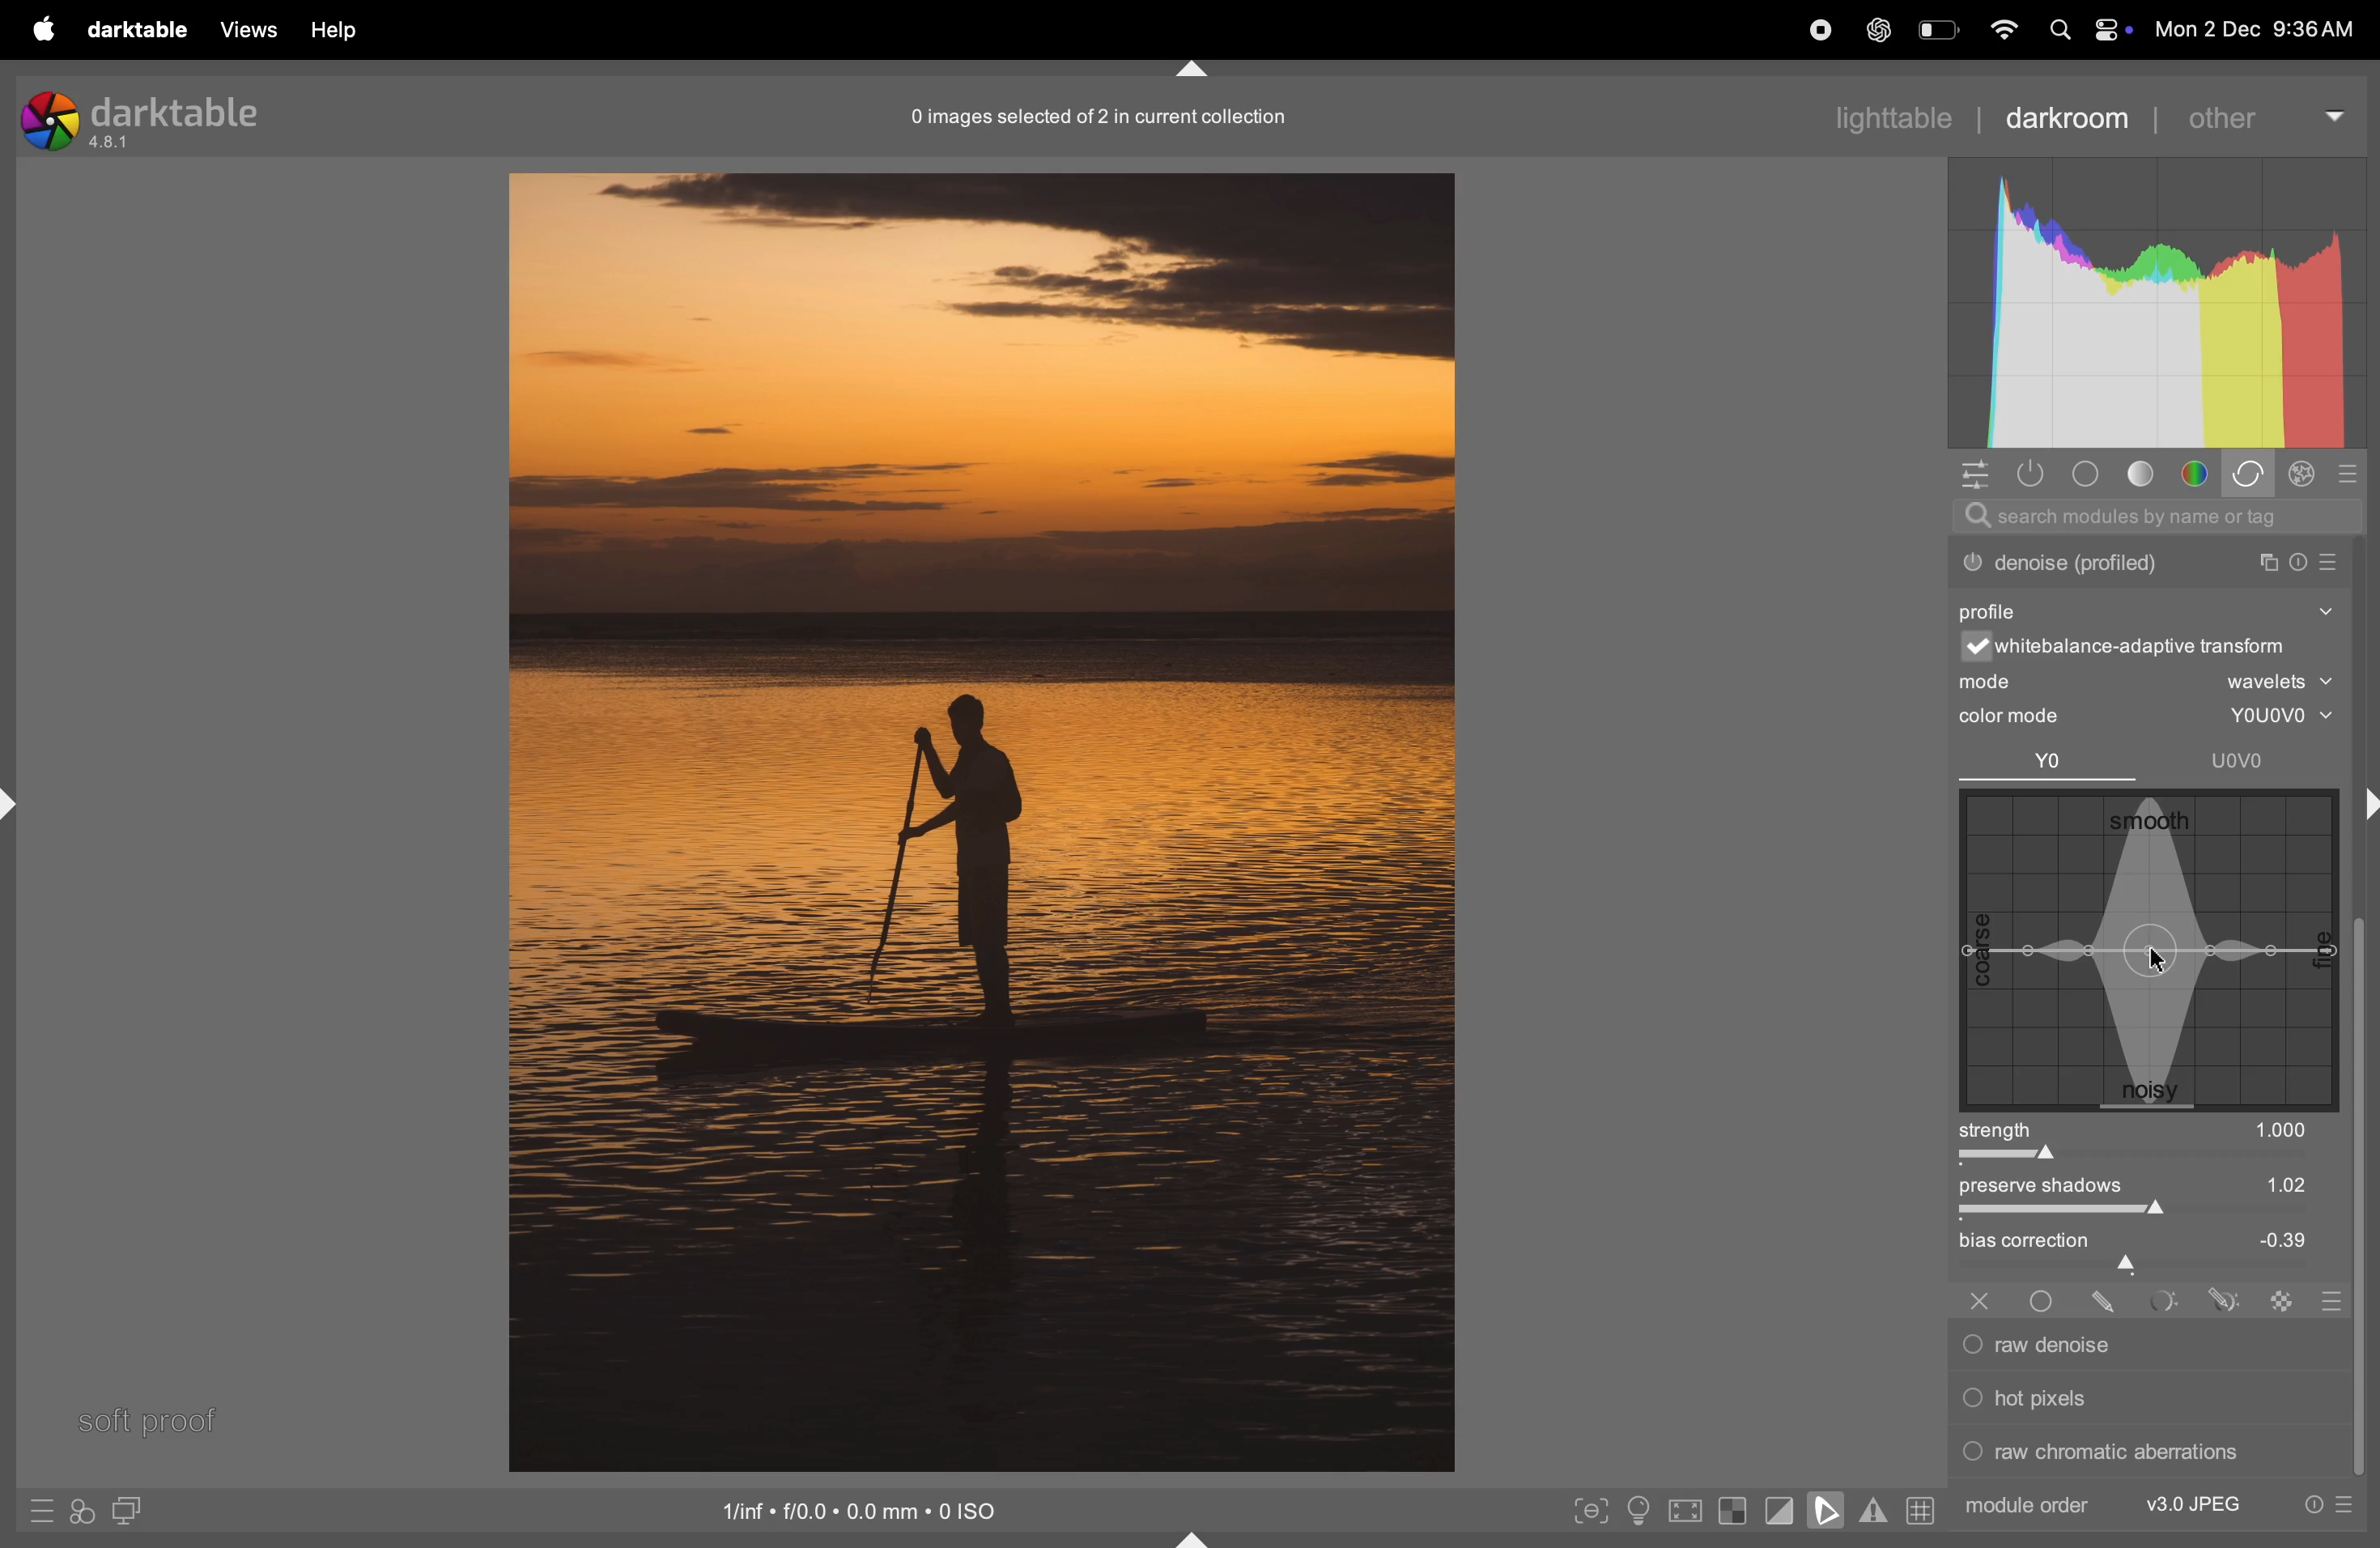 This screenshot has width=2380, height=1548. Describe the element at coordinates (1937, 33) in the screenshot. I see `battery` at that location.